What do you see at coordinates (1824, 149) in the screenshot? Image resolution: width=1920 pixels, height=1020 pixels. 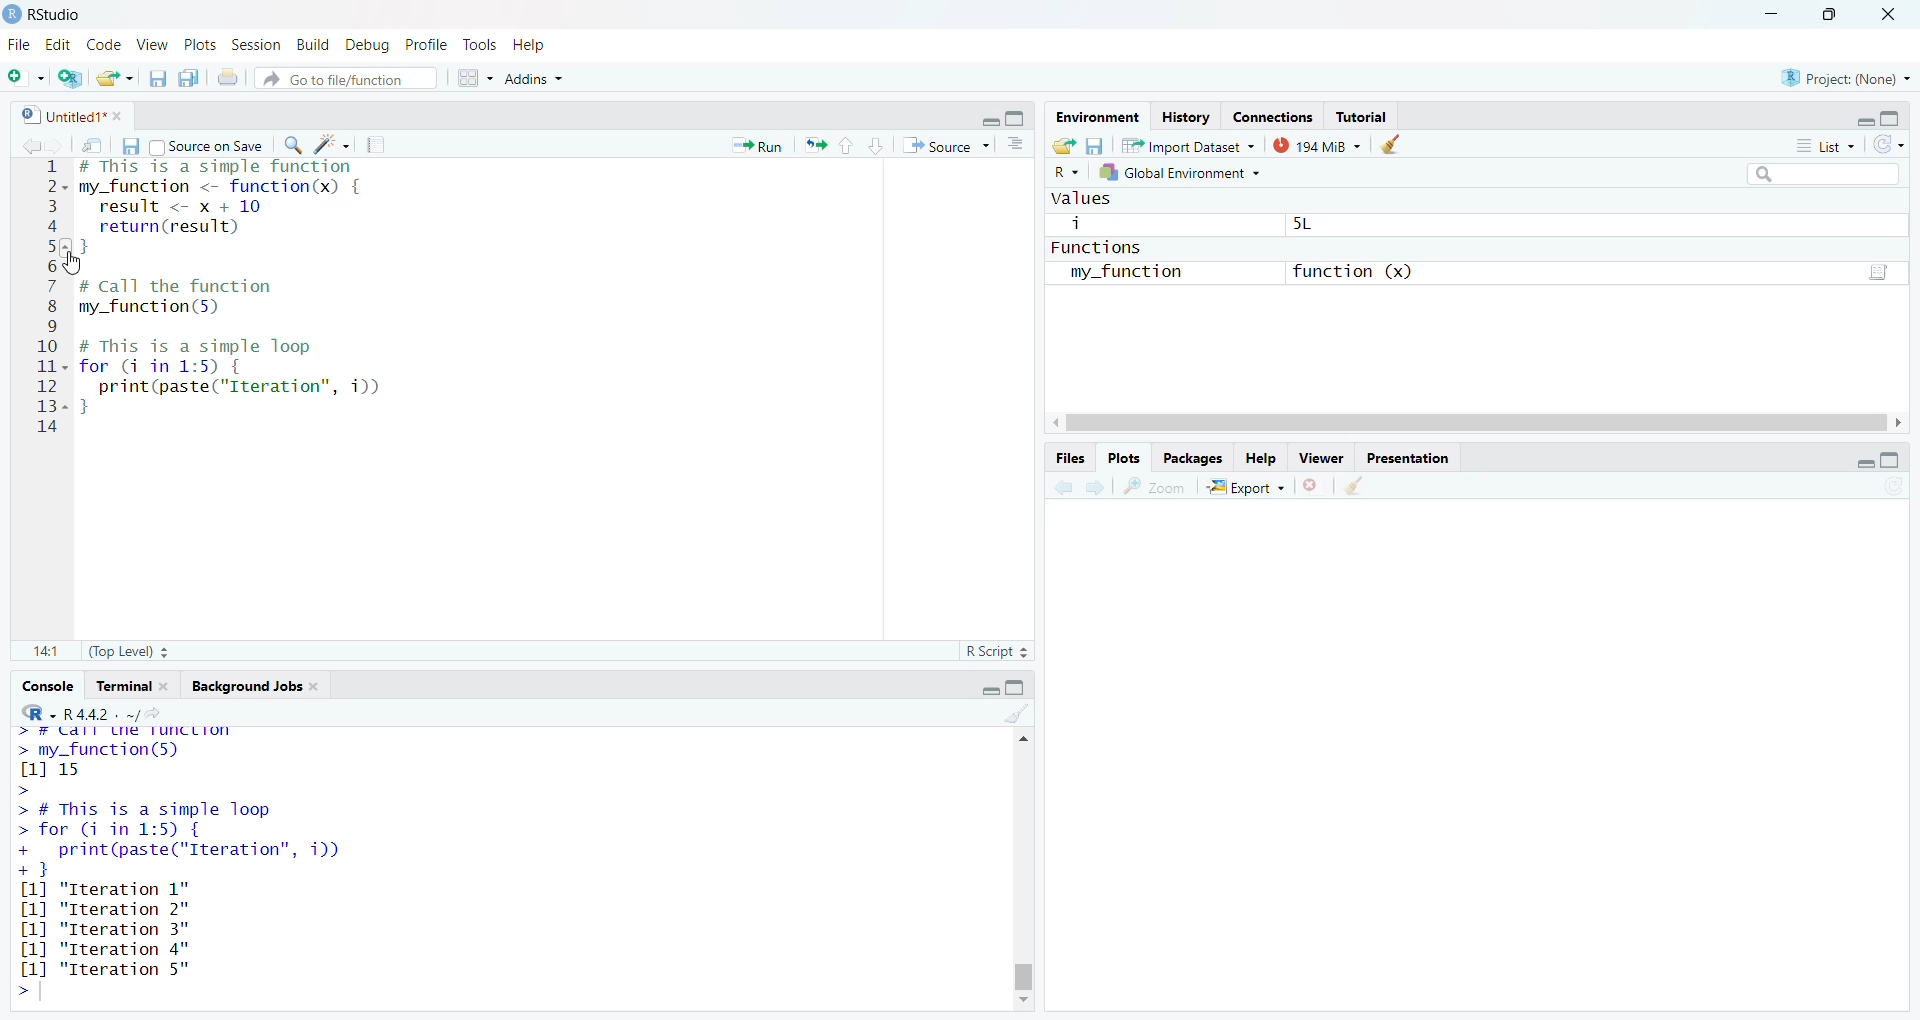 I see `list` at bounding box center [1824, 149].